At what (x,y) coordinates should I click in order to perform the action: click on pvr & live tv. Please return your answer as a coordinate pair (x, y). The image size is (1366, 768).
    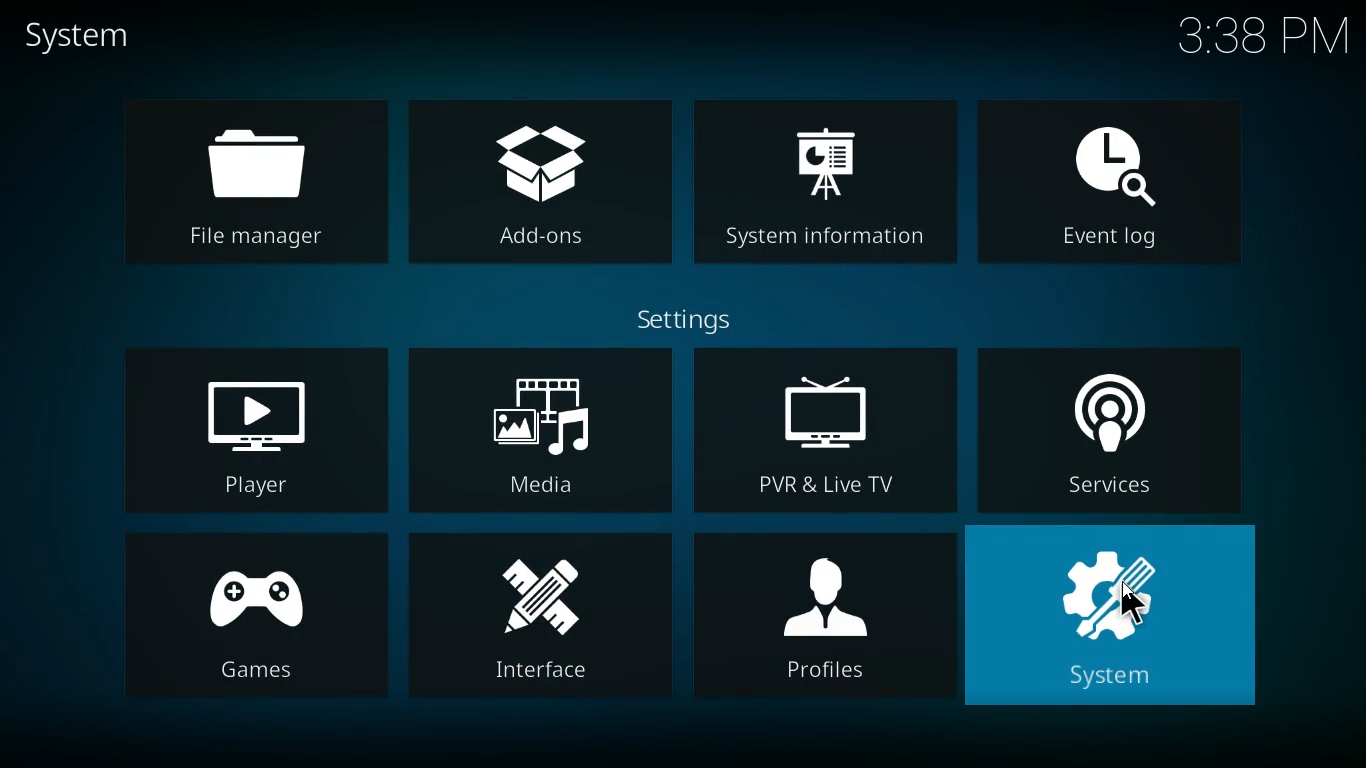
    Looking at the image, I should click on (821, 431).